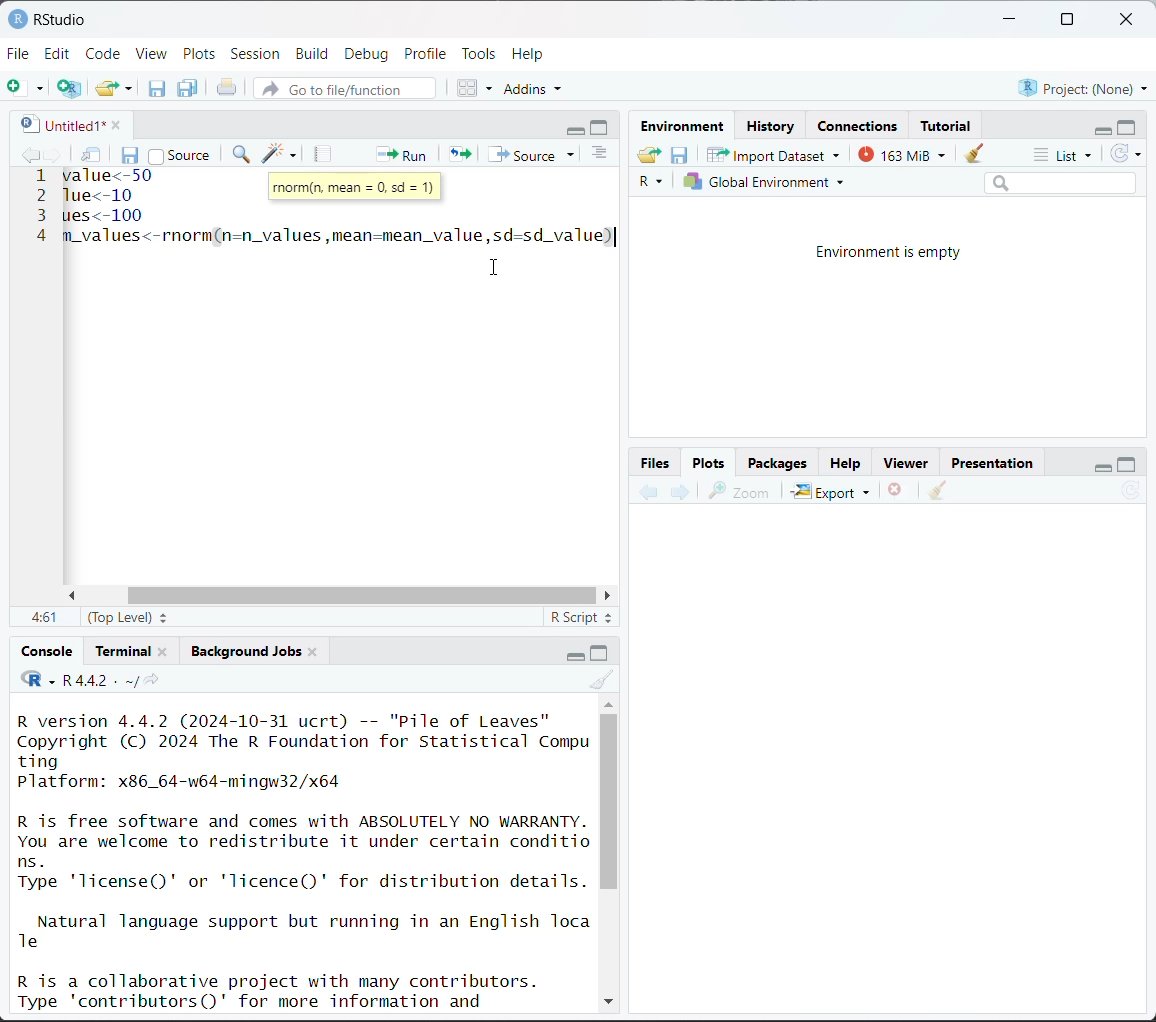 This screenshot has width=1156, height=1022. Describe the element at coordinates (343, 90) in the screenshot. I see `go to file/function` at that location.